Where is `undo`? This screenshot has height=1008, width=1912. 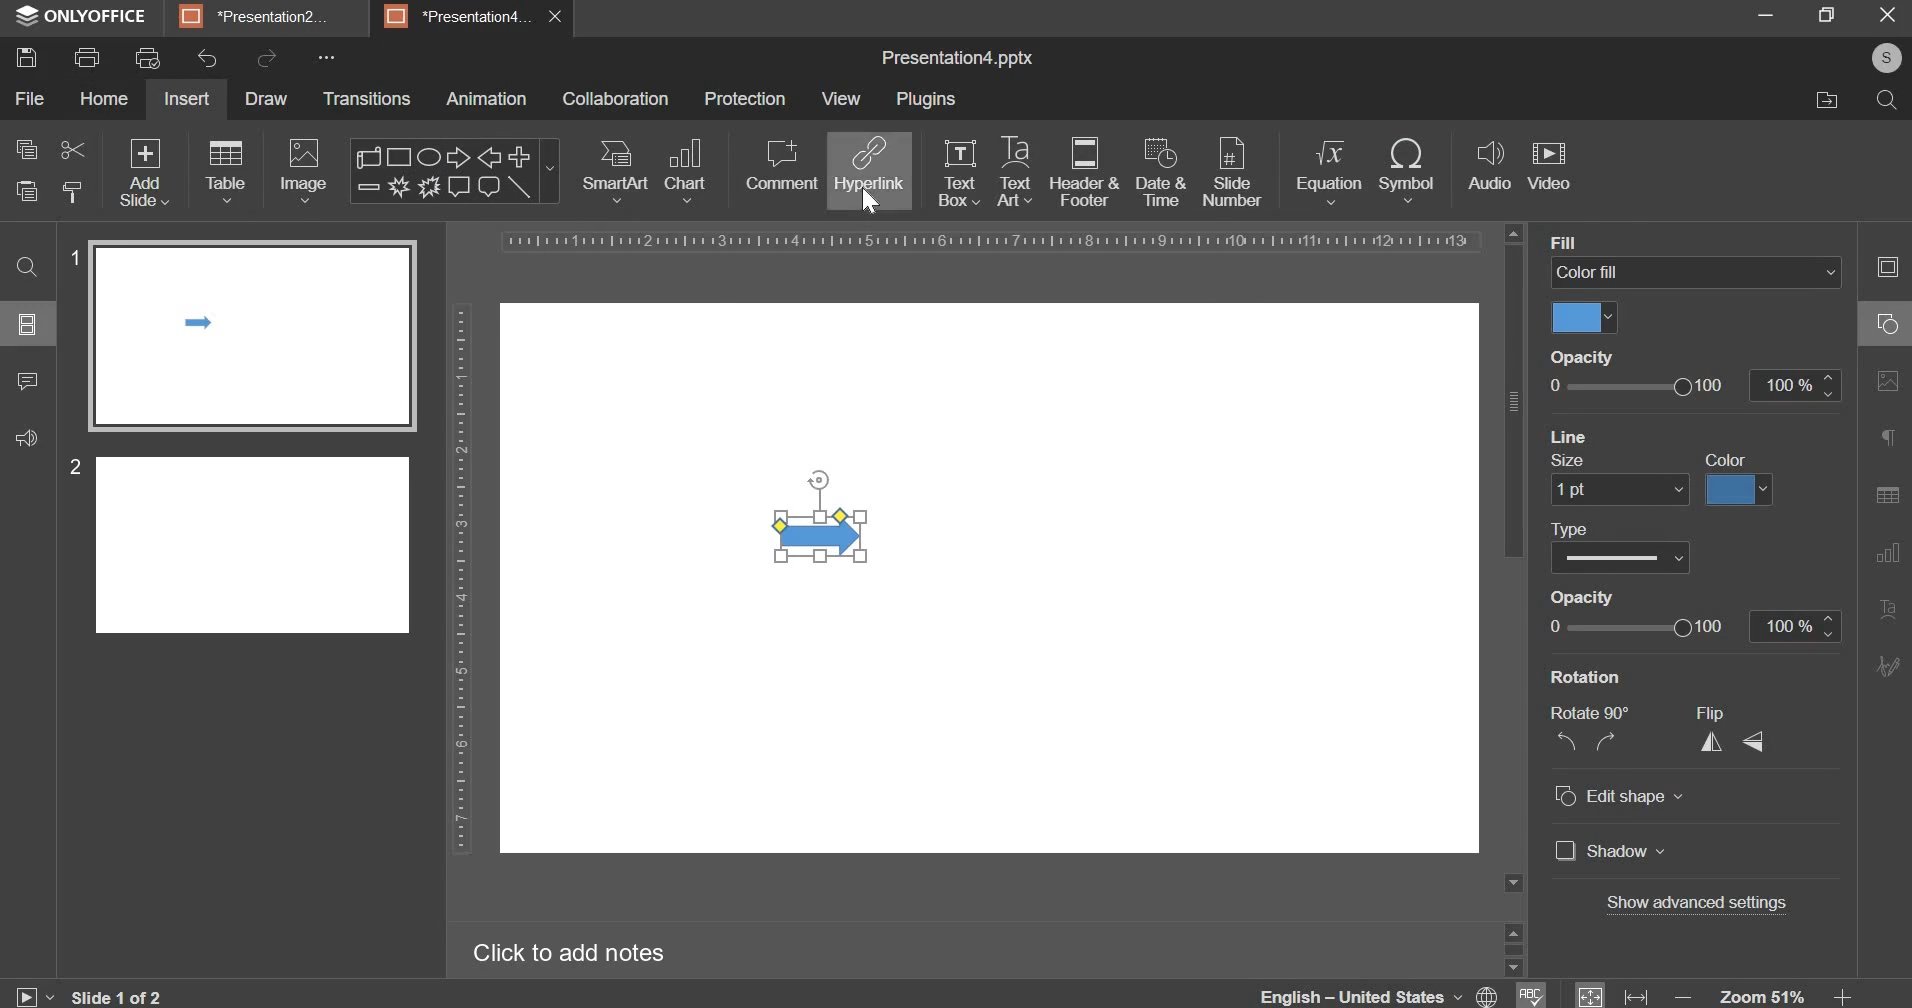 undo is located at coordinates (208, 59).